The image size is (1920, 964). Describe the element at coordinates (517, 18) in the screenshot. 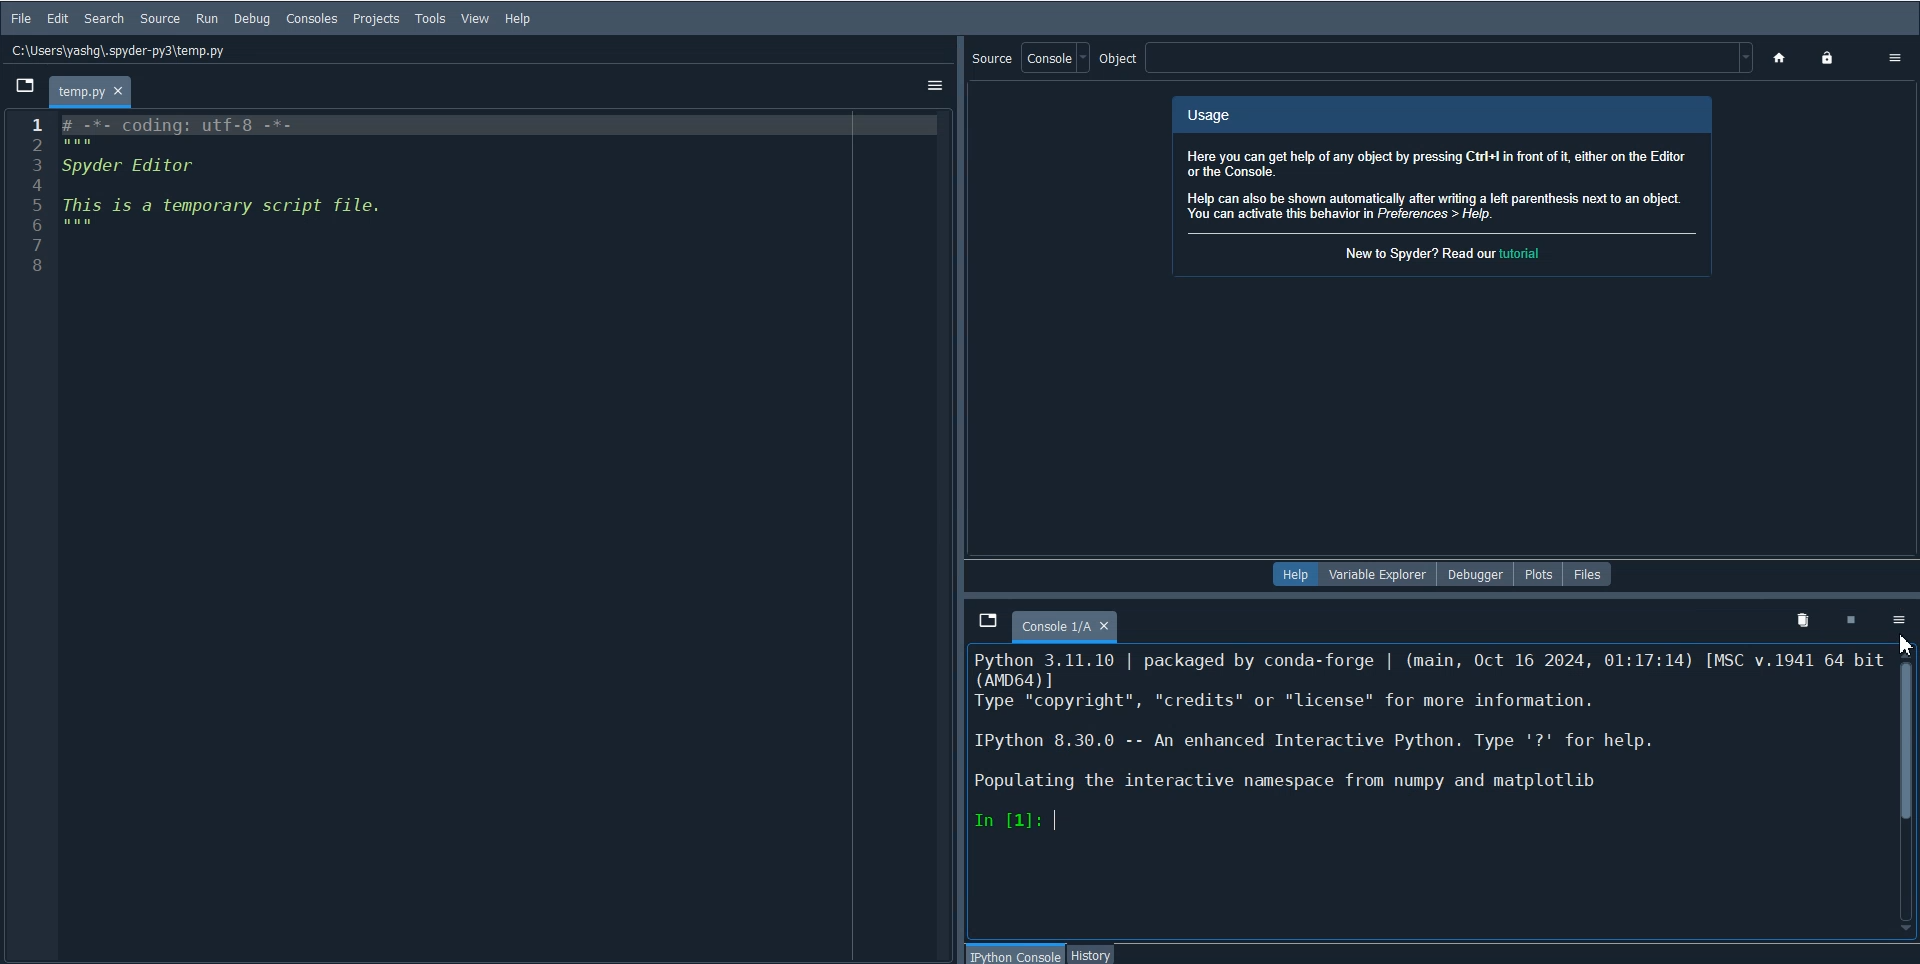

I see `Help` at that location.